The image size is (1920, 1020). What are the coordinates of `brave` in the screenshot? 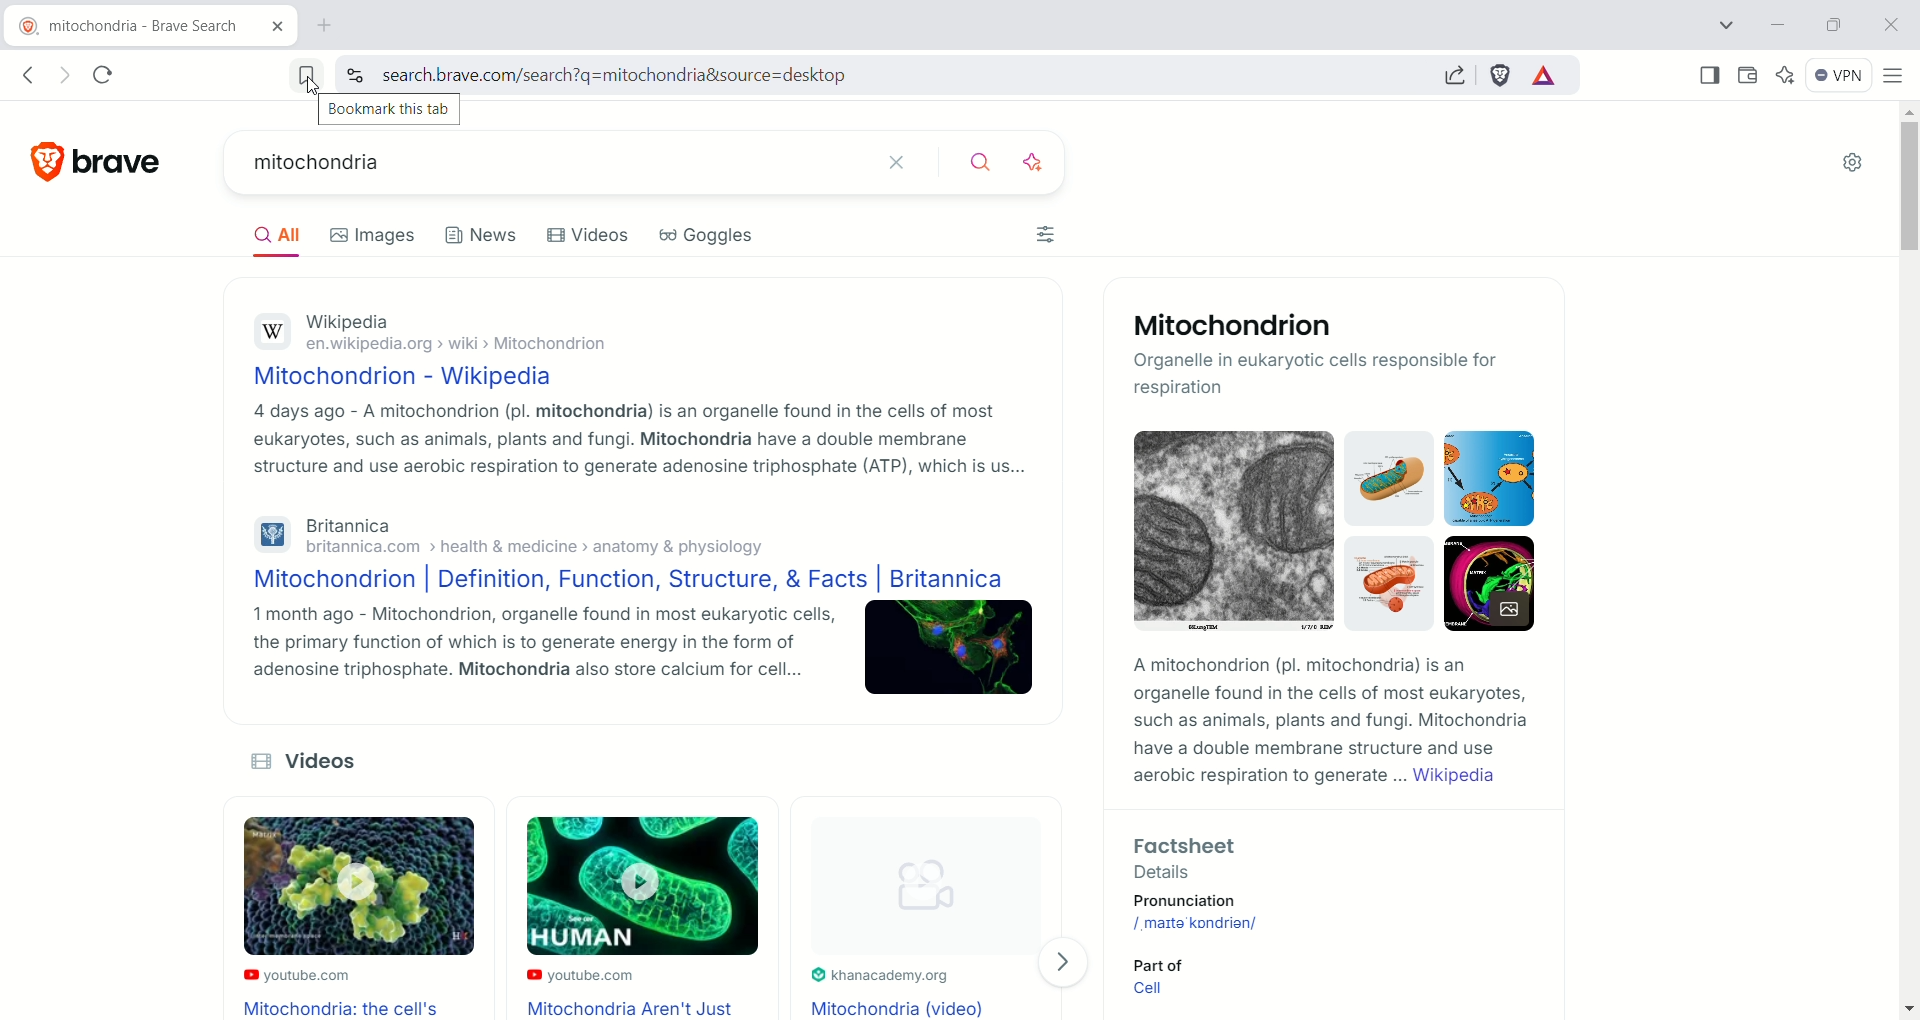 It's located at (121, 157).